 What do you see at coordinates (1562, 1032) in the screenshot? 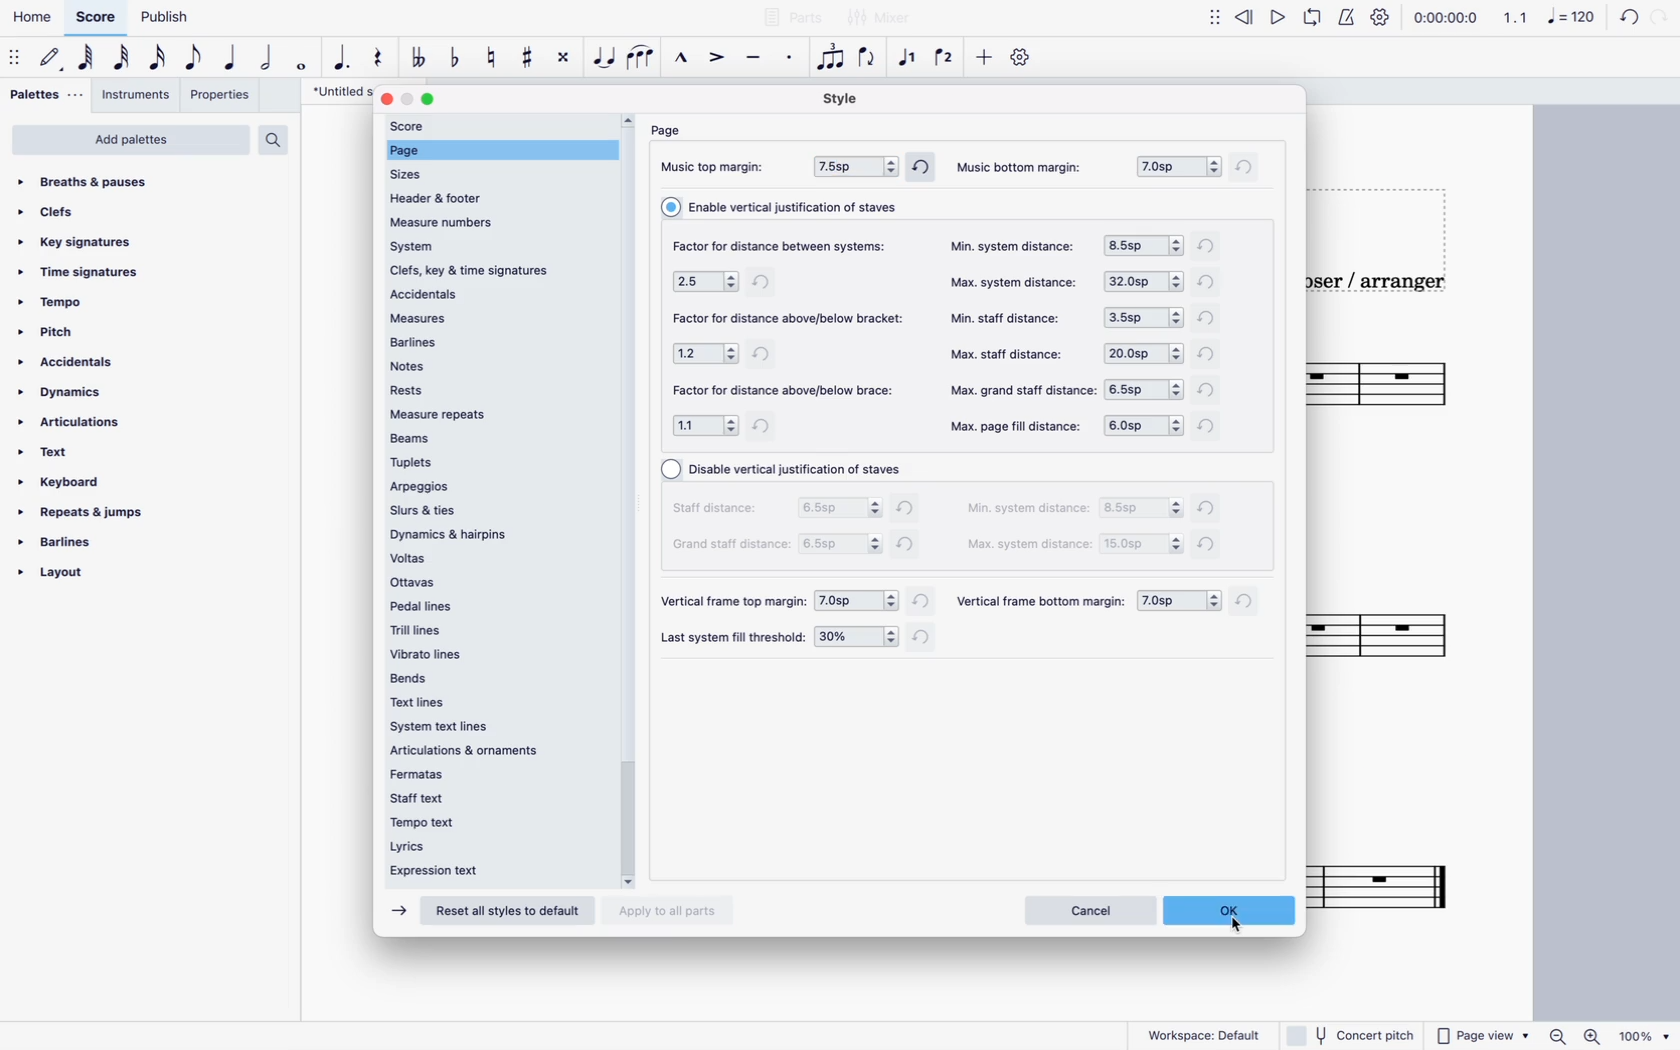
I see `zoom out` at bounding box center [1562, 1032].